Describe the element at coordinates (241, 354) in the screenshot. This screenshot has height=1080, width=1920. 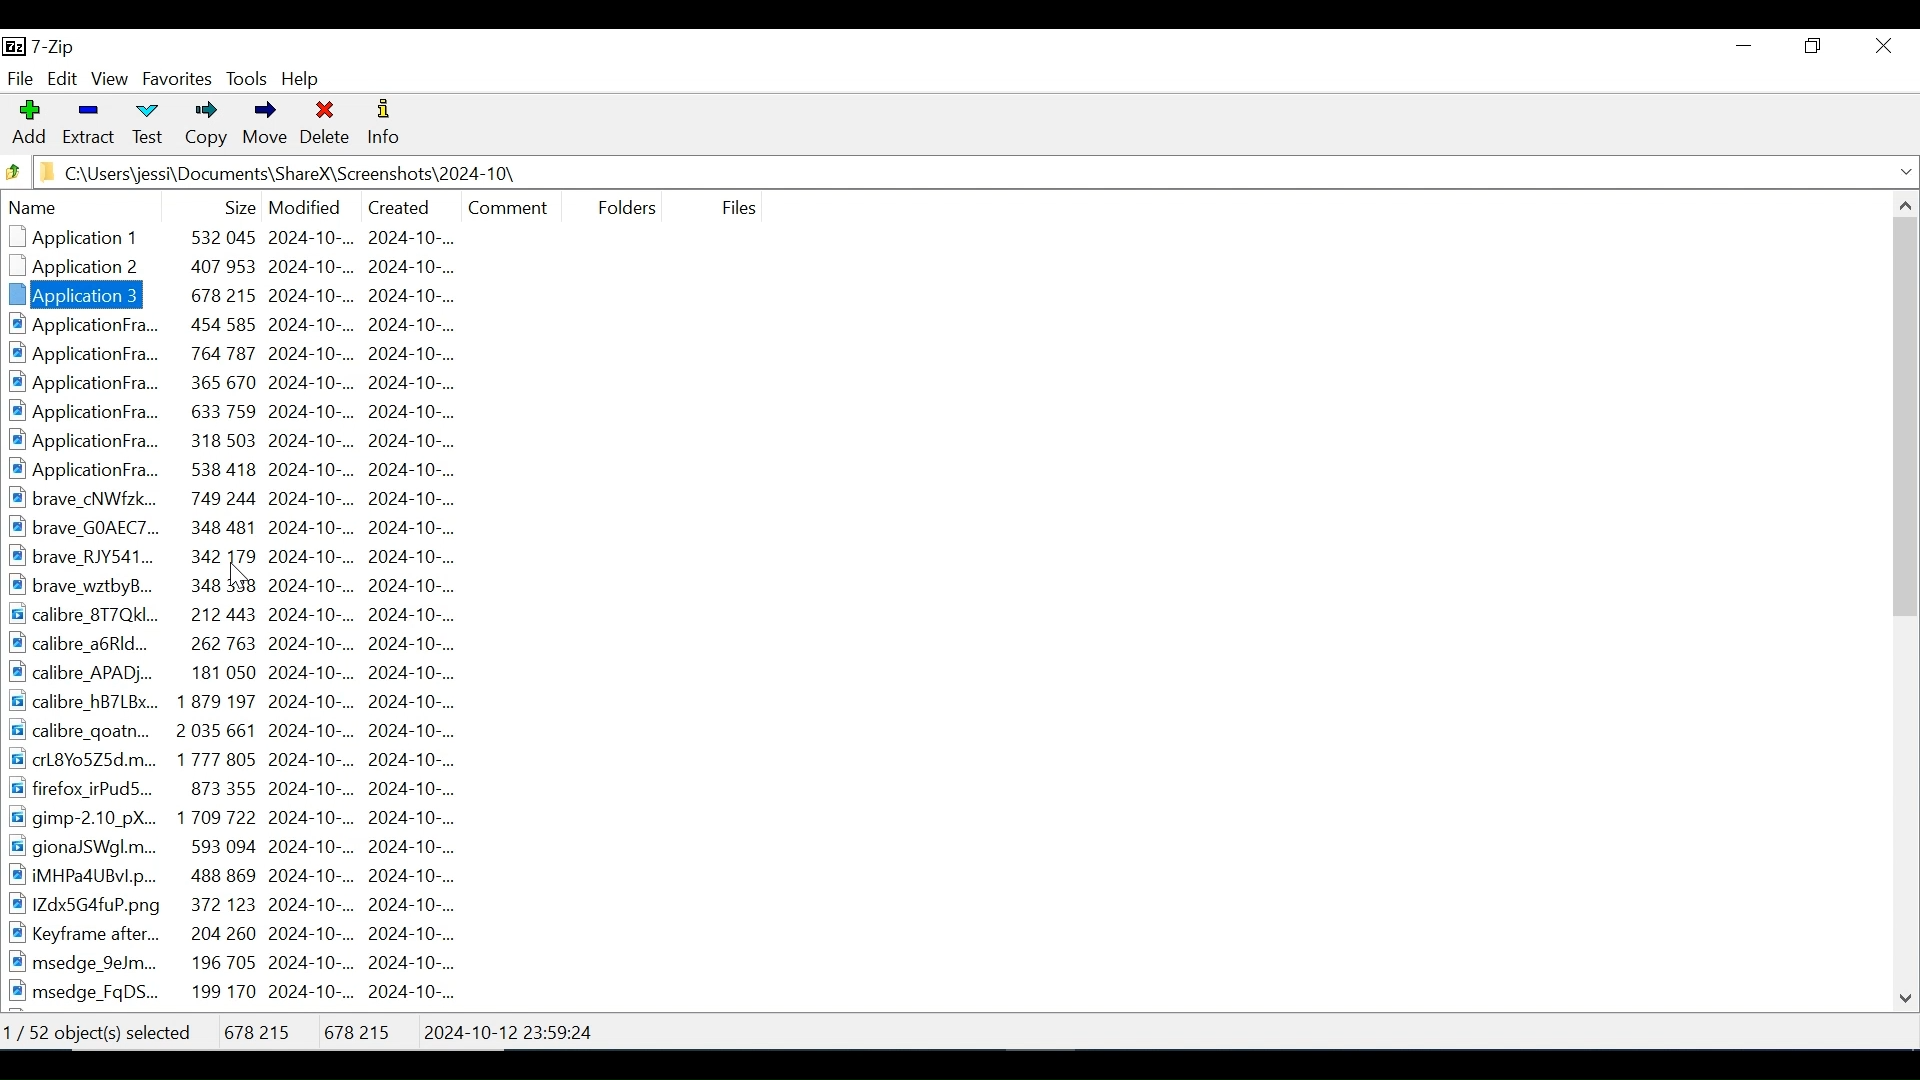
I see `Applicationfra.. ~~ 764 787 2024-10-.. 2024-10-..` at that location.